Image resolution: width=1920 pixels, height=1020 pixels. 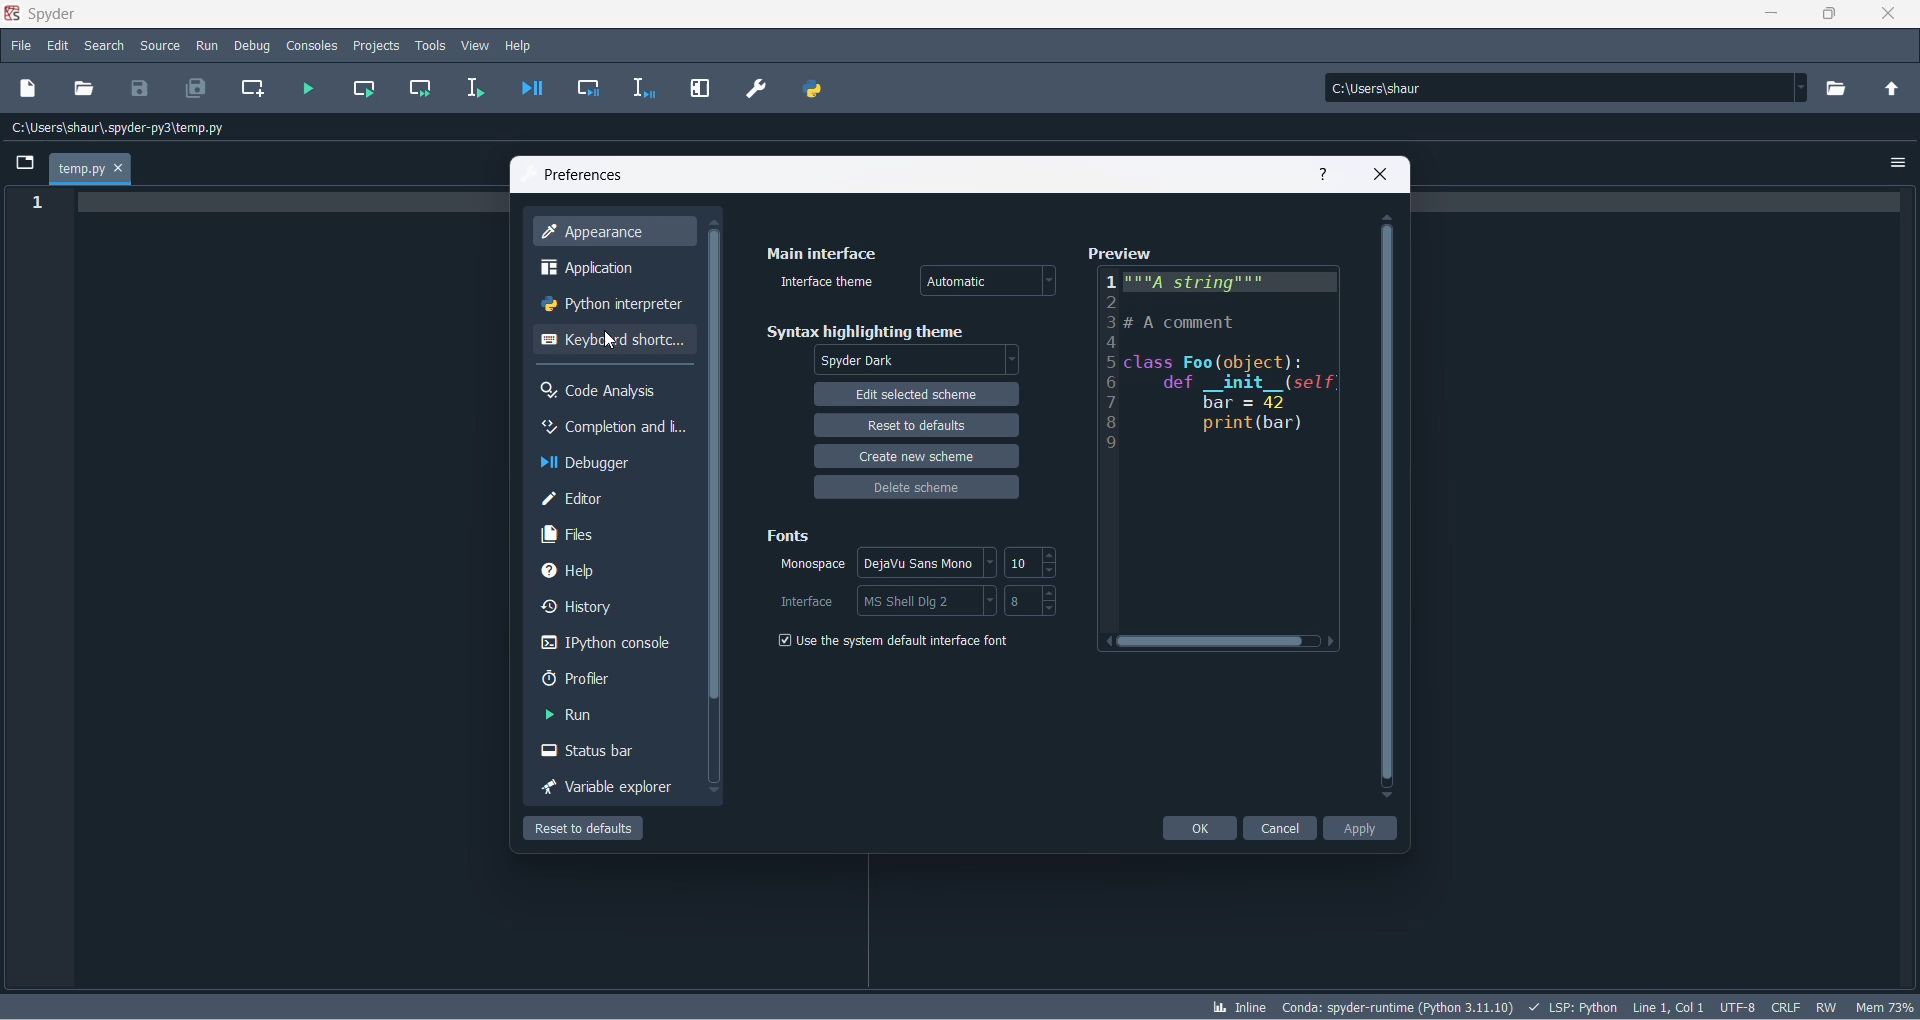 What do you see at coordinates (1102, 643) in the screenshot?
I see `move left` at bounding box center [1102, 643].